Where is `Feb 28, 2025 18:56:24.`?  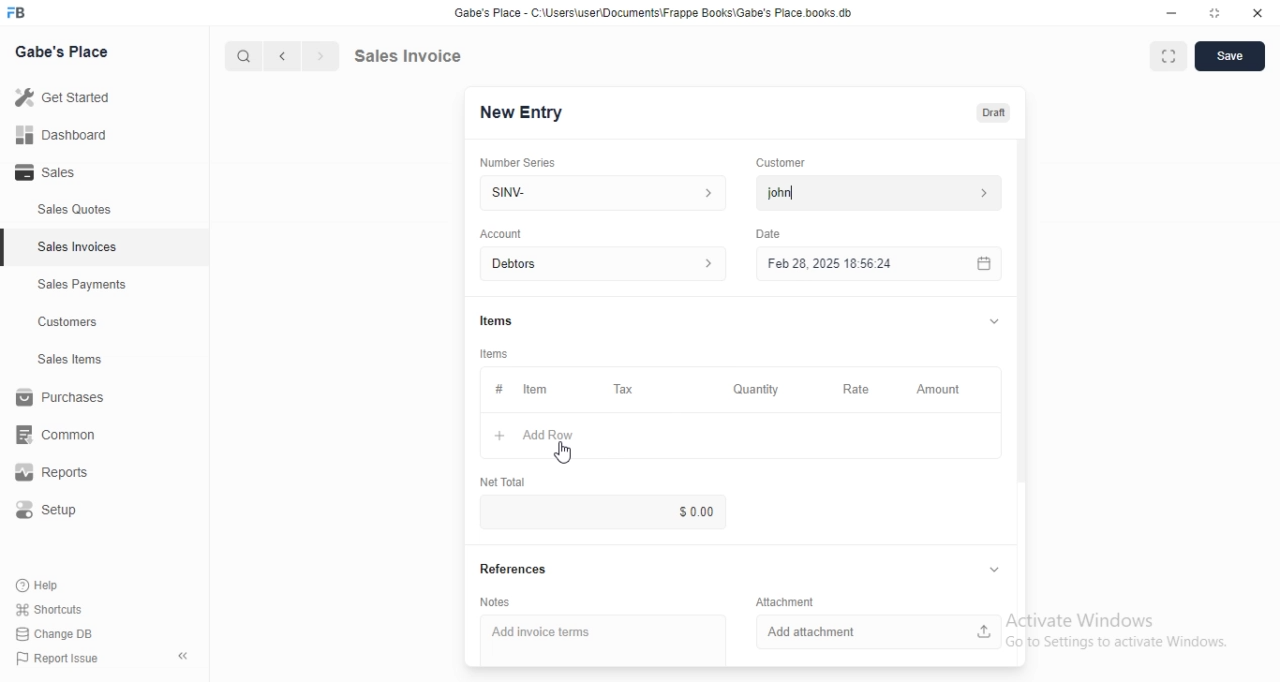 Feb 28, 2025 18:56:24. is located at coordinates (875, 262).